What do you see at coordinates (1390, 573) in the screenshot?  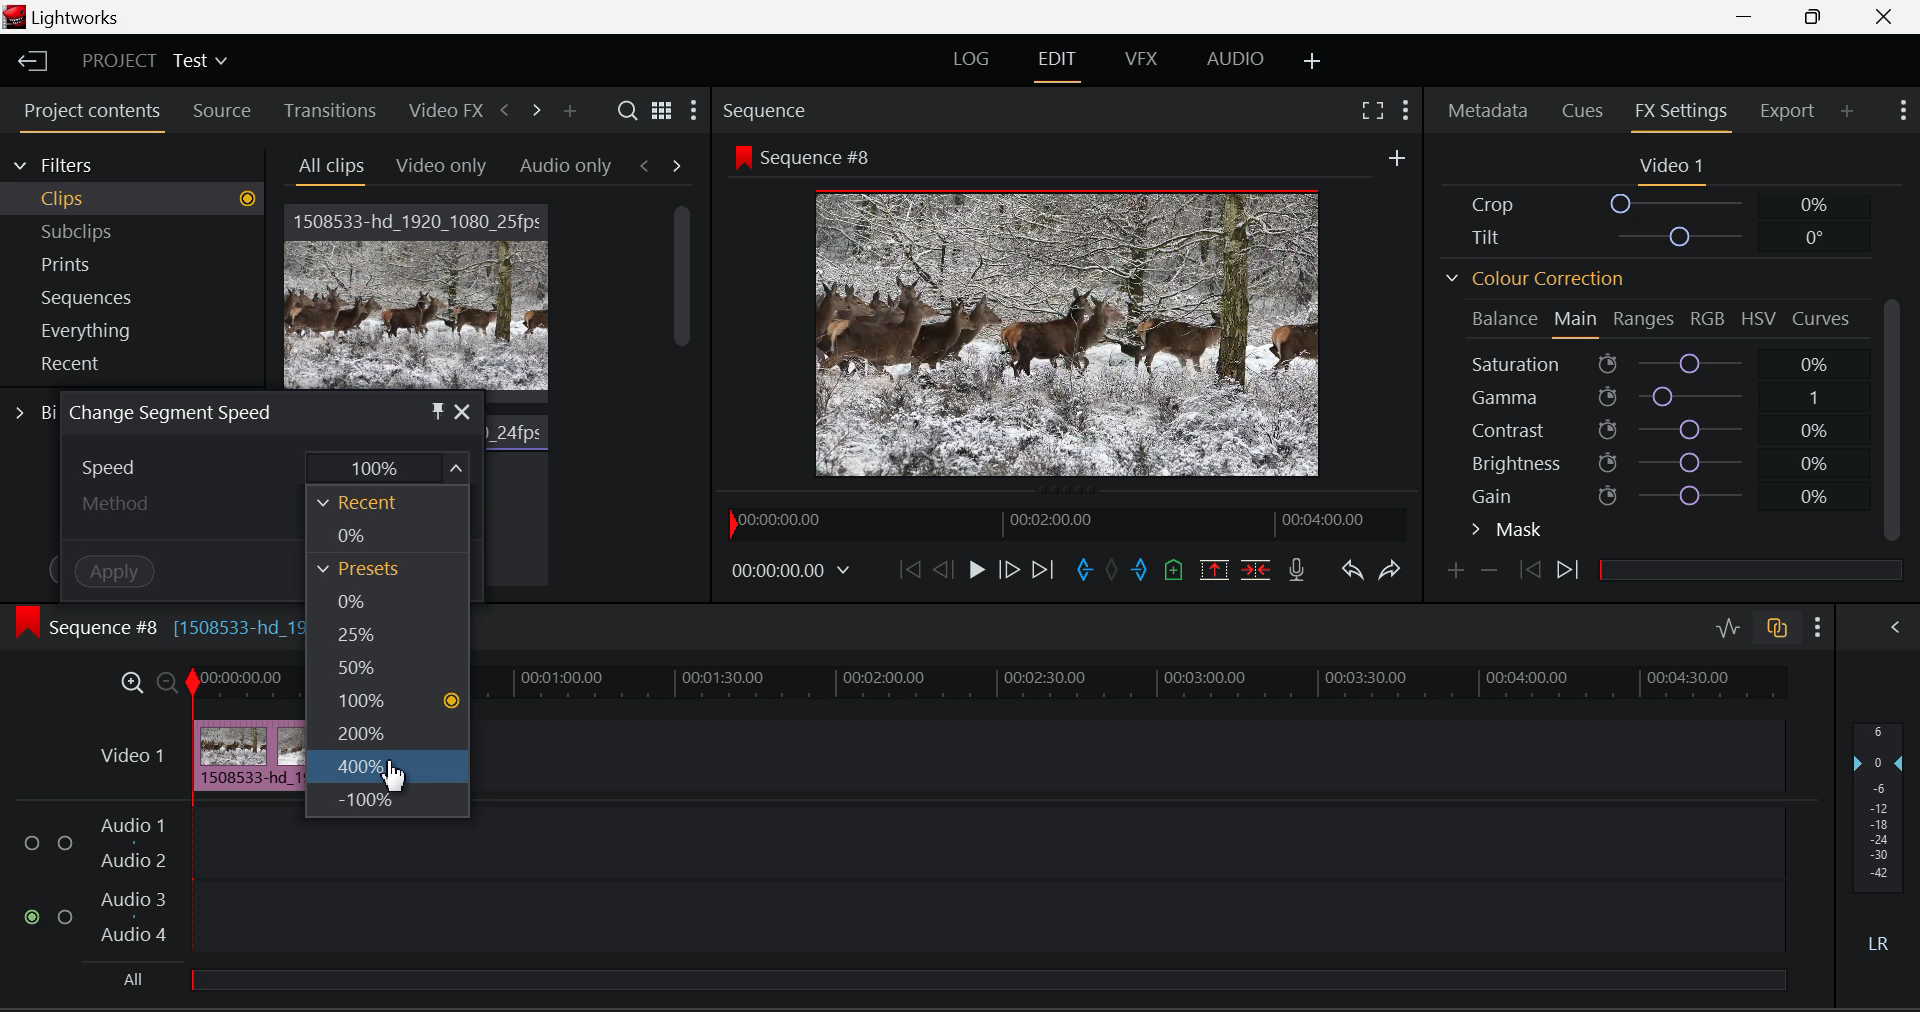 I see `Redo` at bounding box center [1390, 573].